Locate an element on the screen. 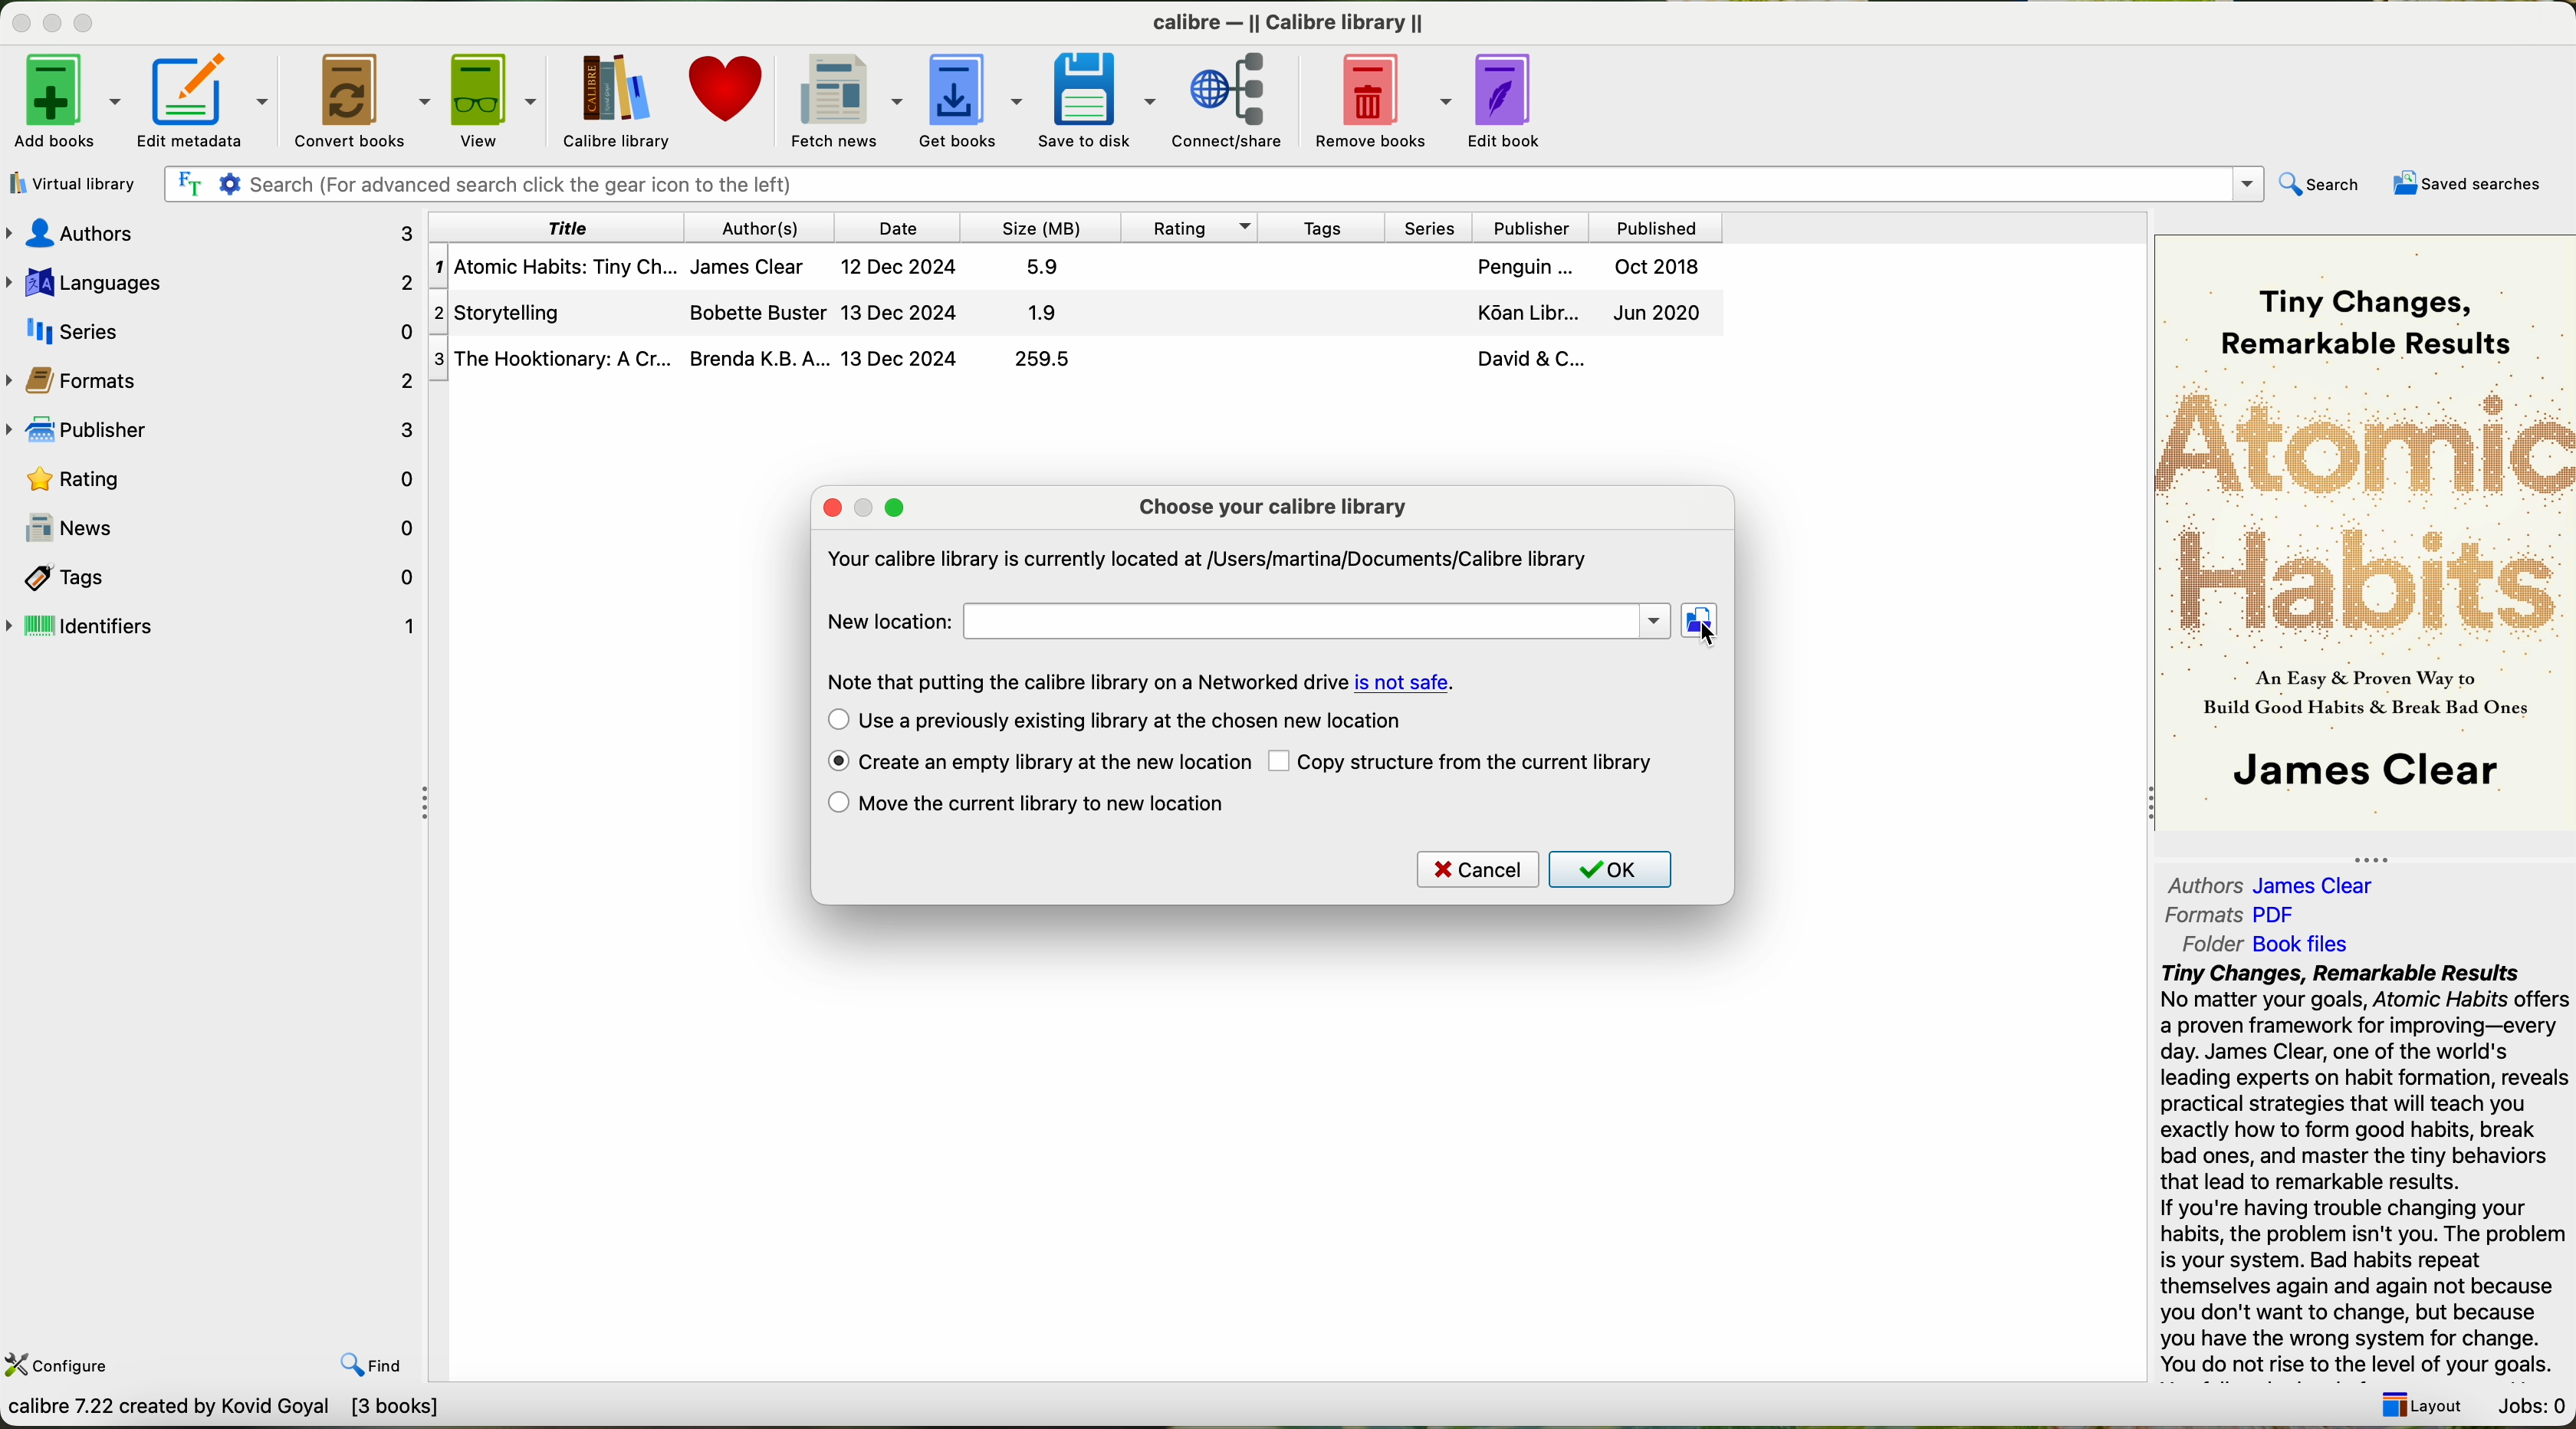 This screenshot has height=1429, width=2576. calibre — || Calibre library || is located at coordinates (1294, 21).